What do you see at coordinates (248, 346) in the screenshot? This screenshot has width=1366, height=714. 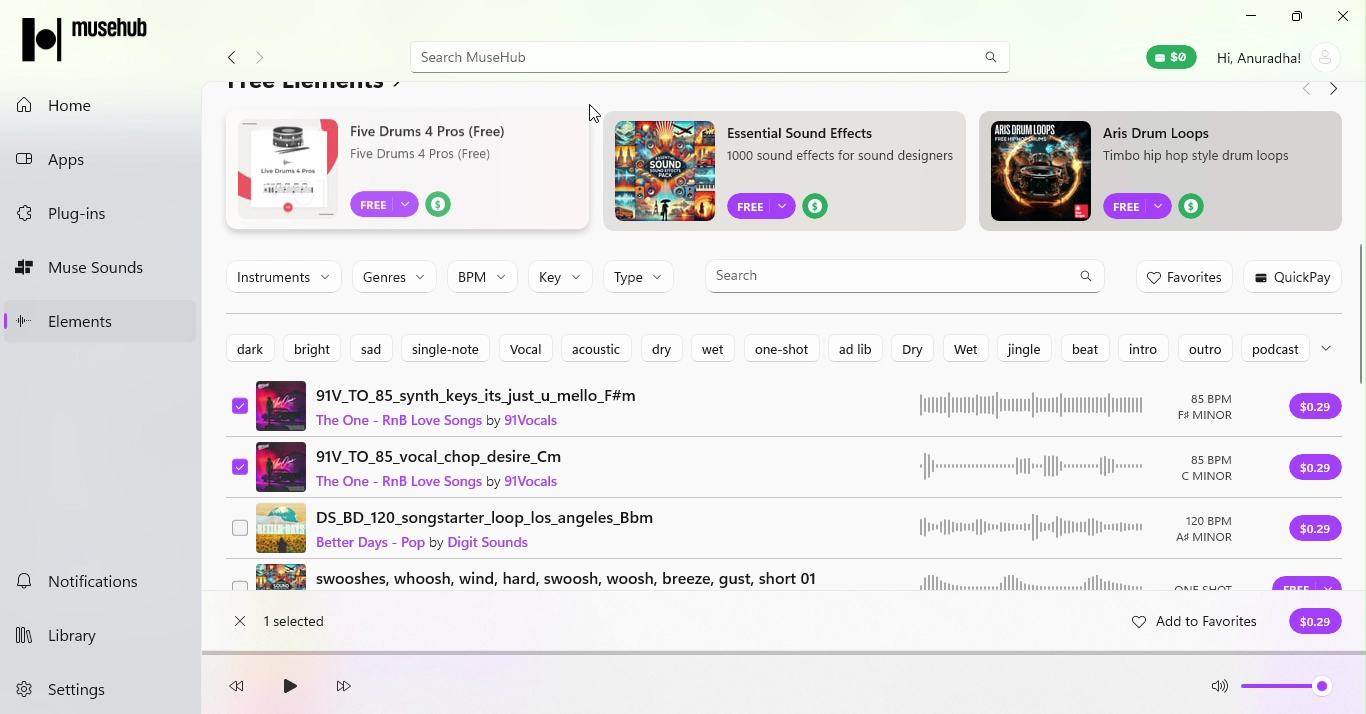 I see `Dark` at bounding box center [248, 346].